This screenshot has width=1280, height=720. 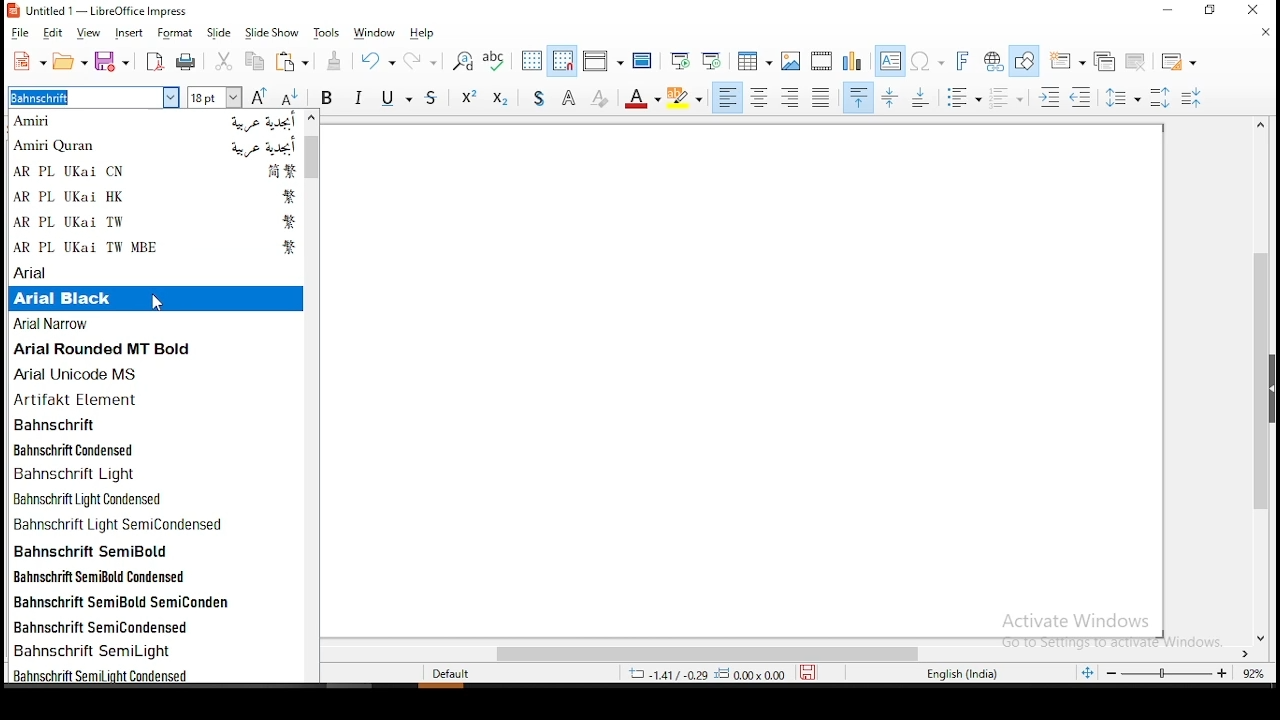 I want to click on image, so click(x=790, y=60).